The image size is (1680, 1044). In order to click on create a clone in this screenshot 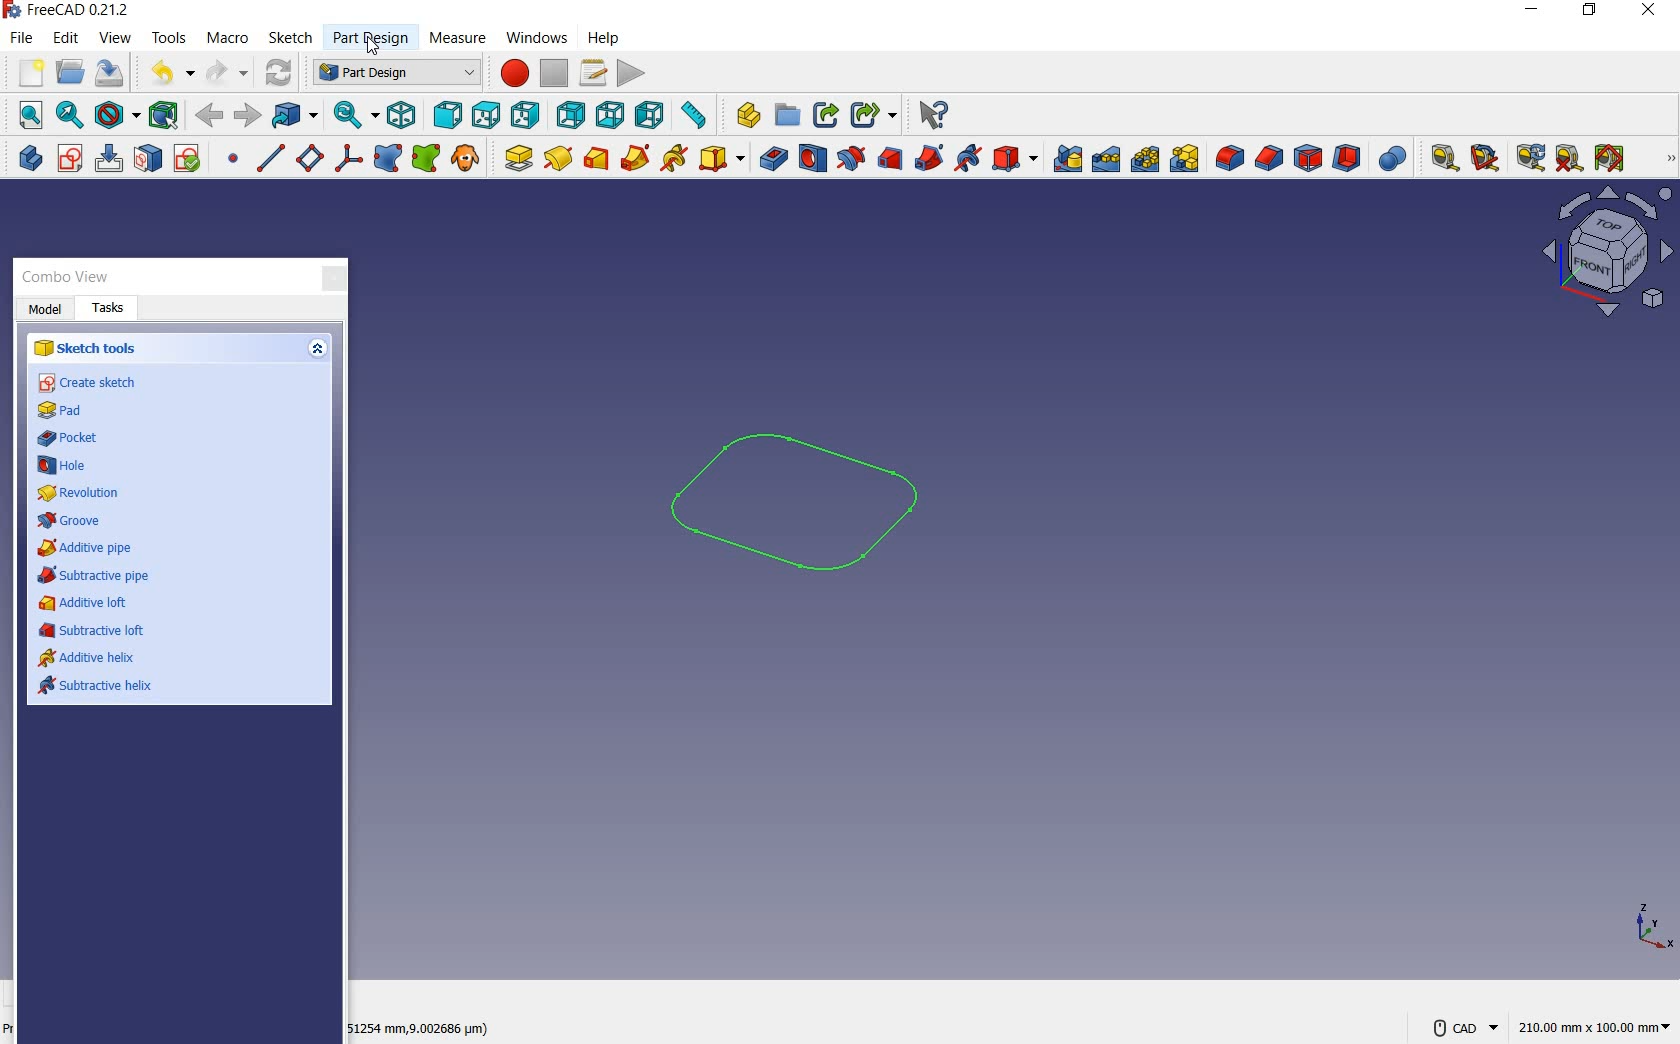, I will do `click(466, 158)`.